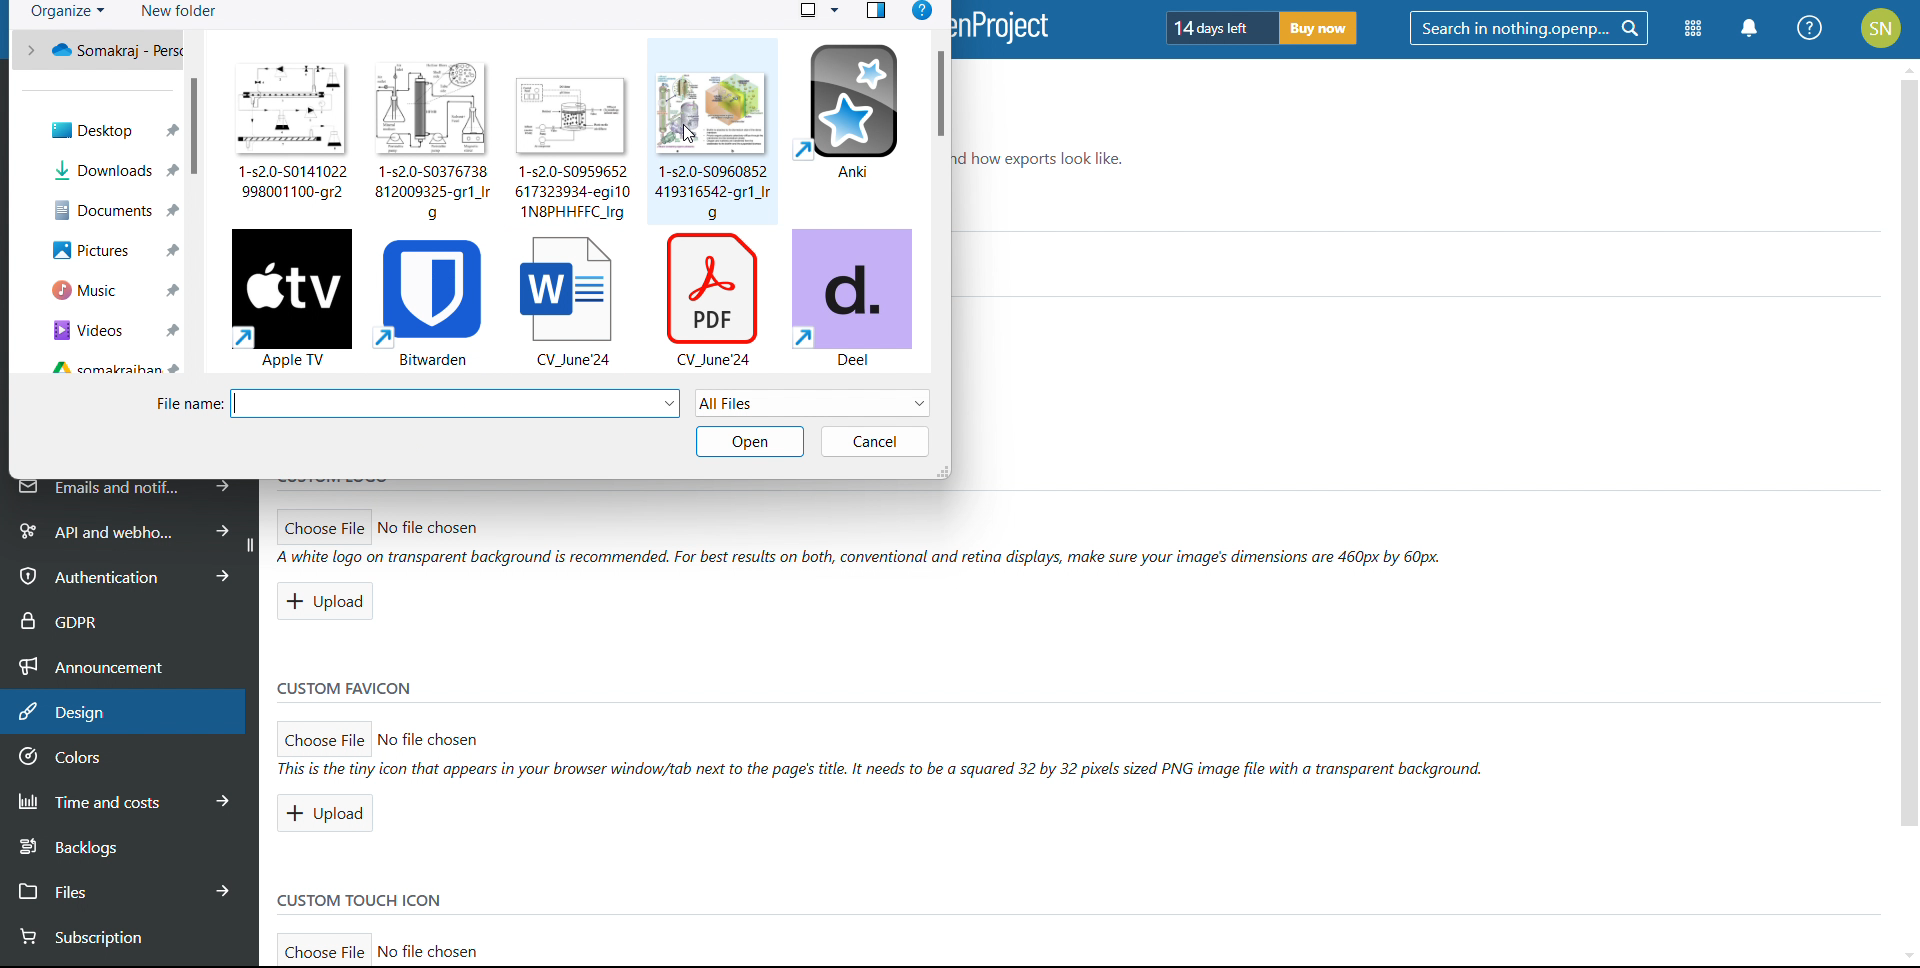 The width and height of the screenshot is (1920, 968). What do you see at coordinates (1751, 28) in the screenshot?
I see `notifications` at bounding box center [1751, 28].